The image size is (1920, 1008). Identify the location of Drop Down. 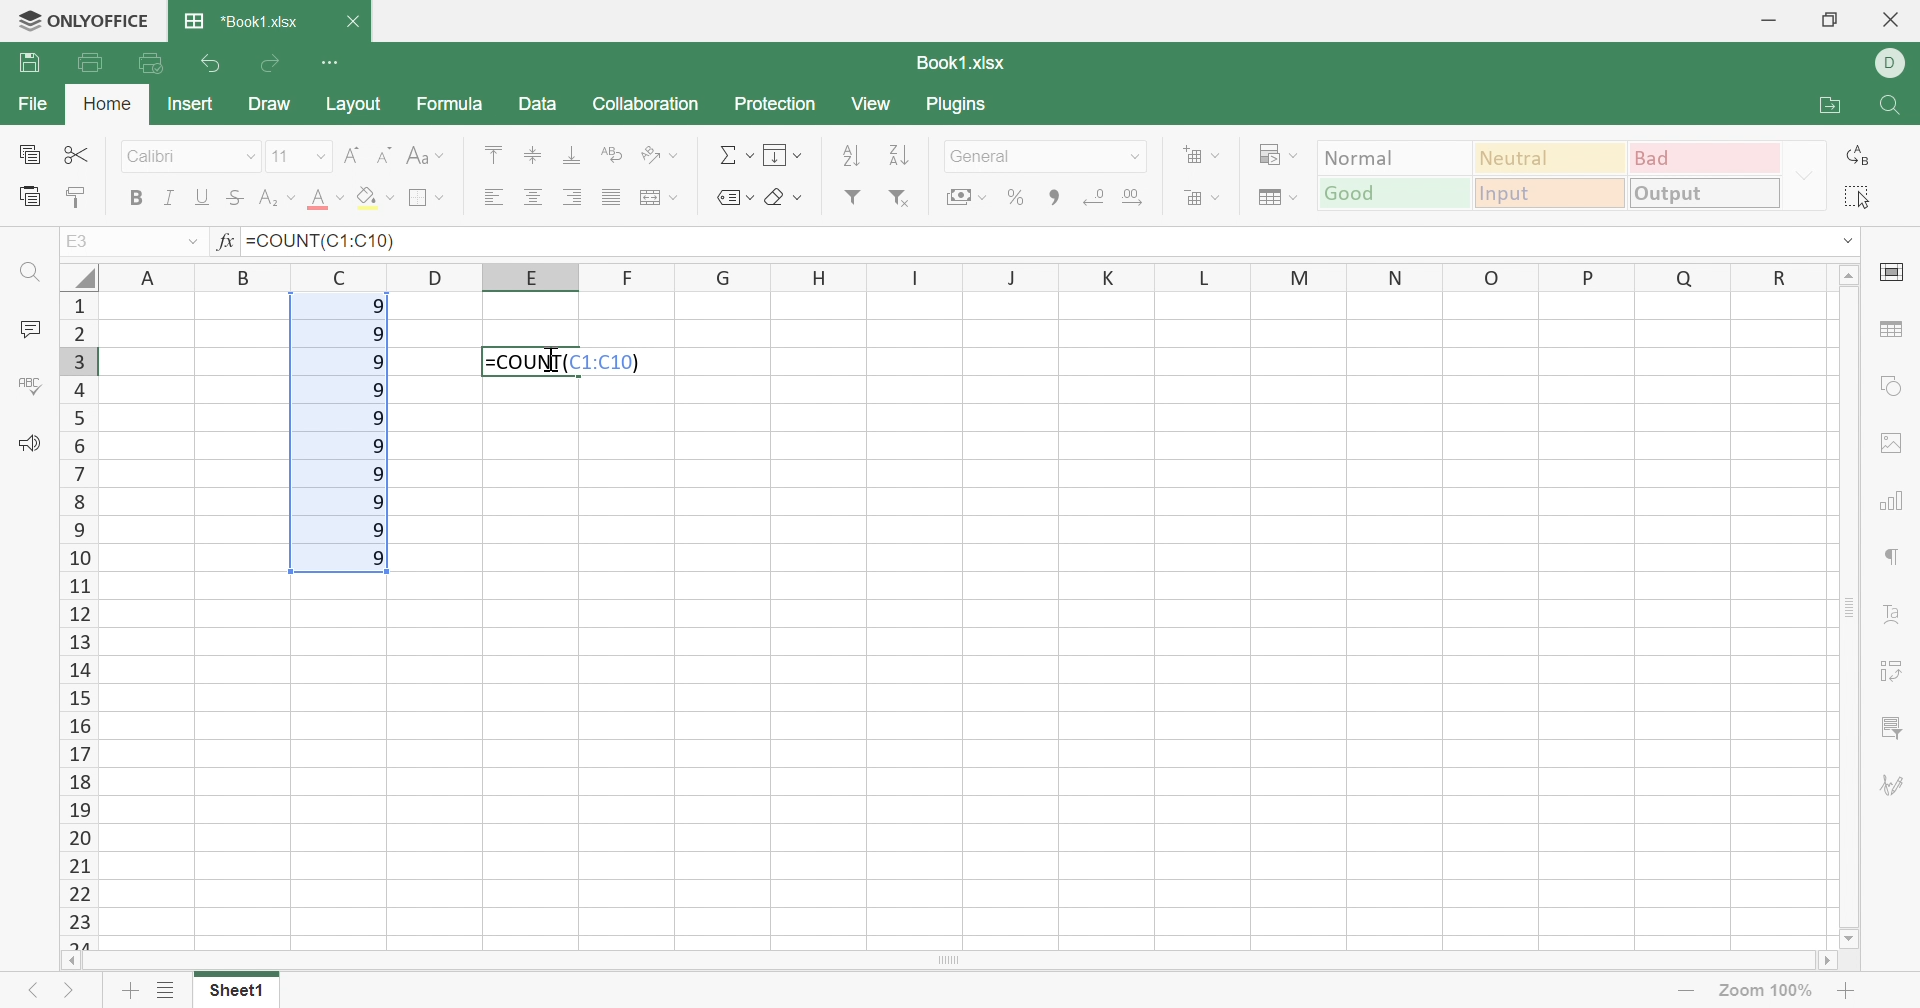
(193, 239).